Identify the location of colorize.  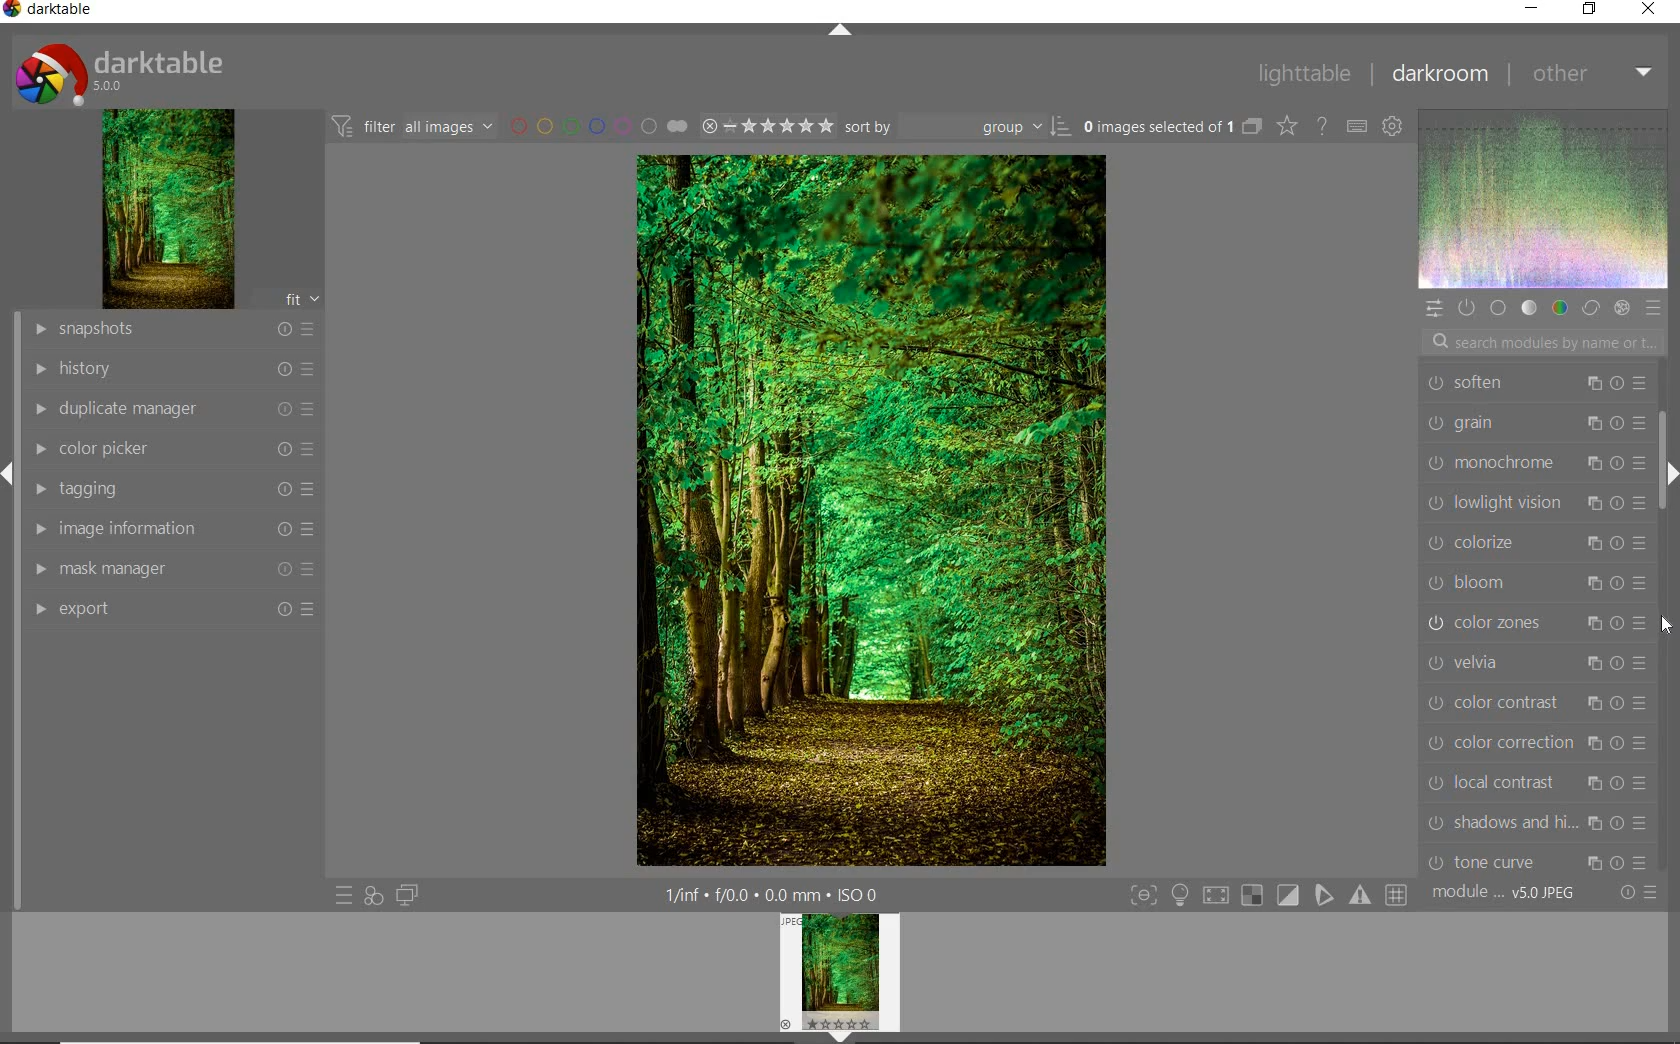
(1537, 540).